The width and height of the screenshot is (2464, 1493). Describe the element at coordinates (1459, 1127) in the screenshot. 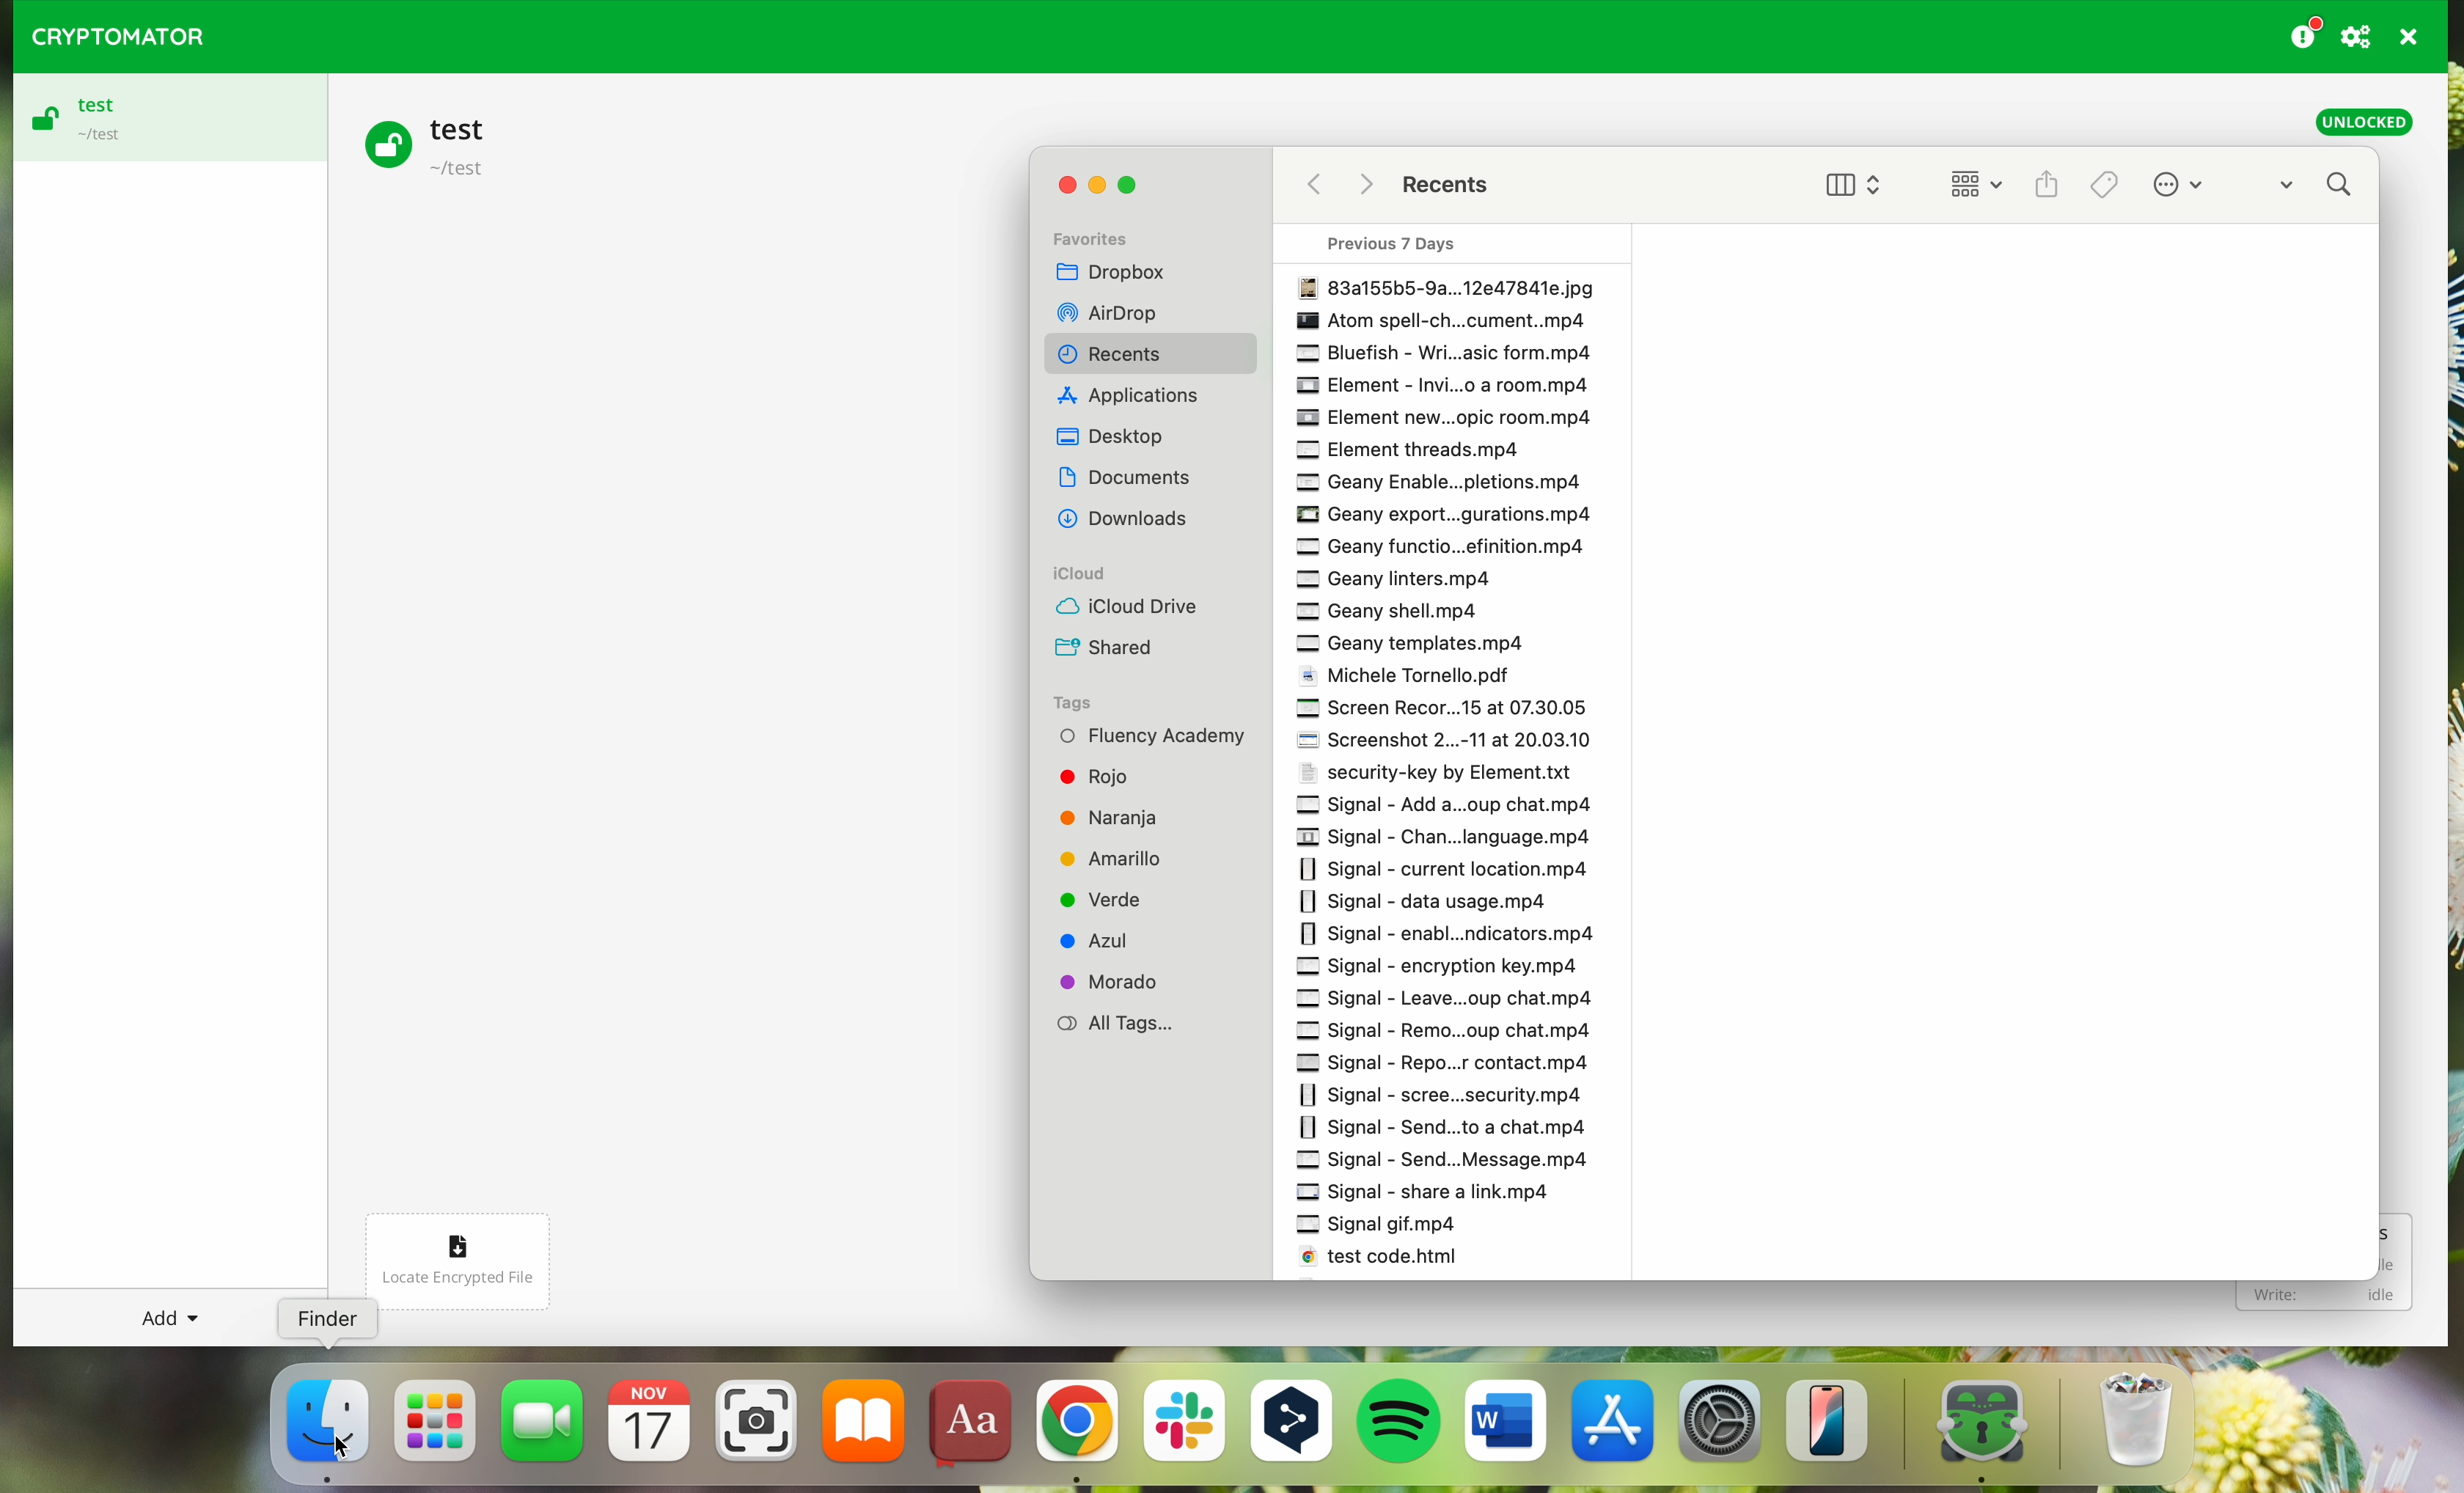

I see `Signal send to a chat` at that location.